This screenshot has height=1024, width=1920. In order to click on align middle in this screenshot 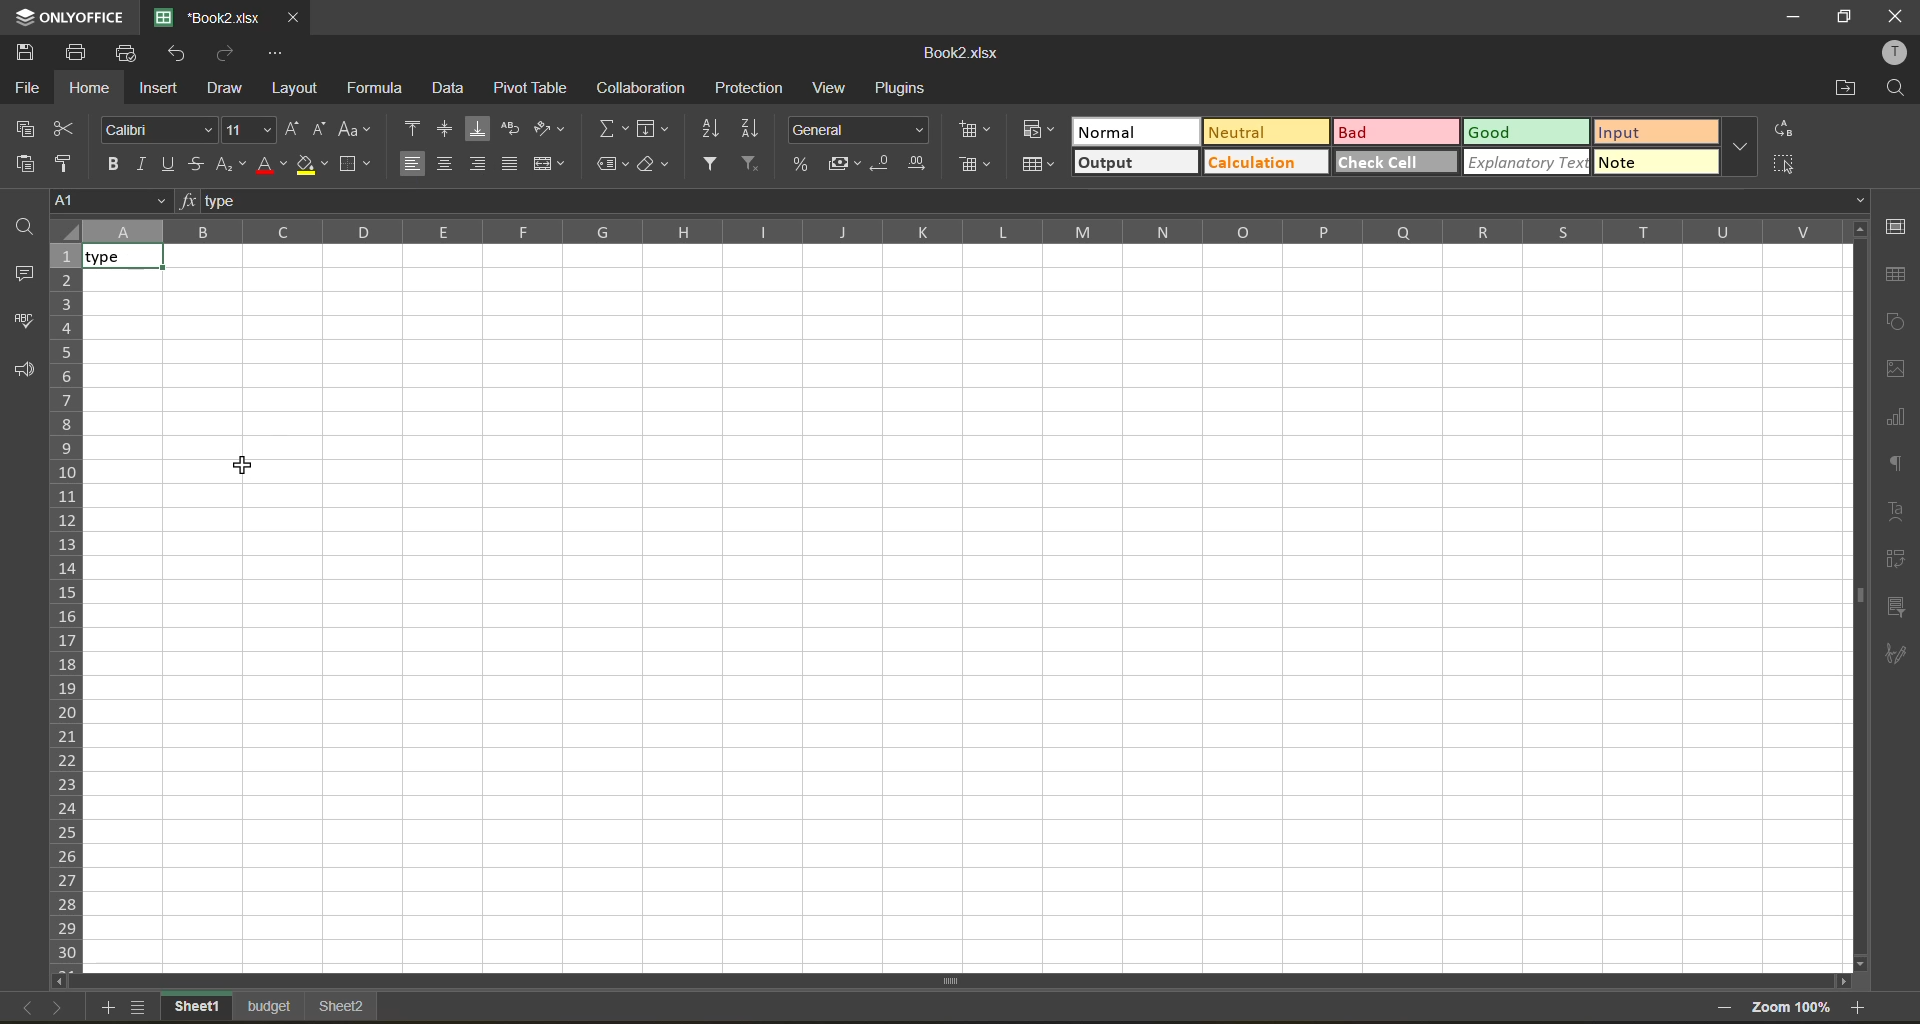, I will do `click(449, 127)`.